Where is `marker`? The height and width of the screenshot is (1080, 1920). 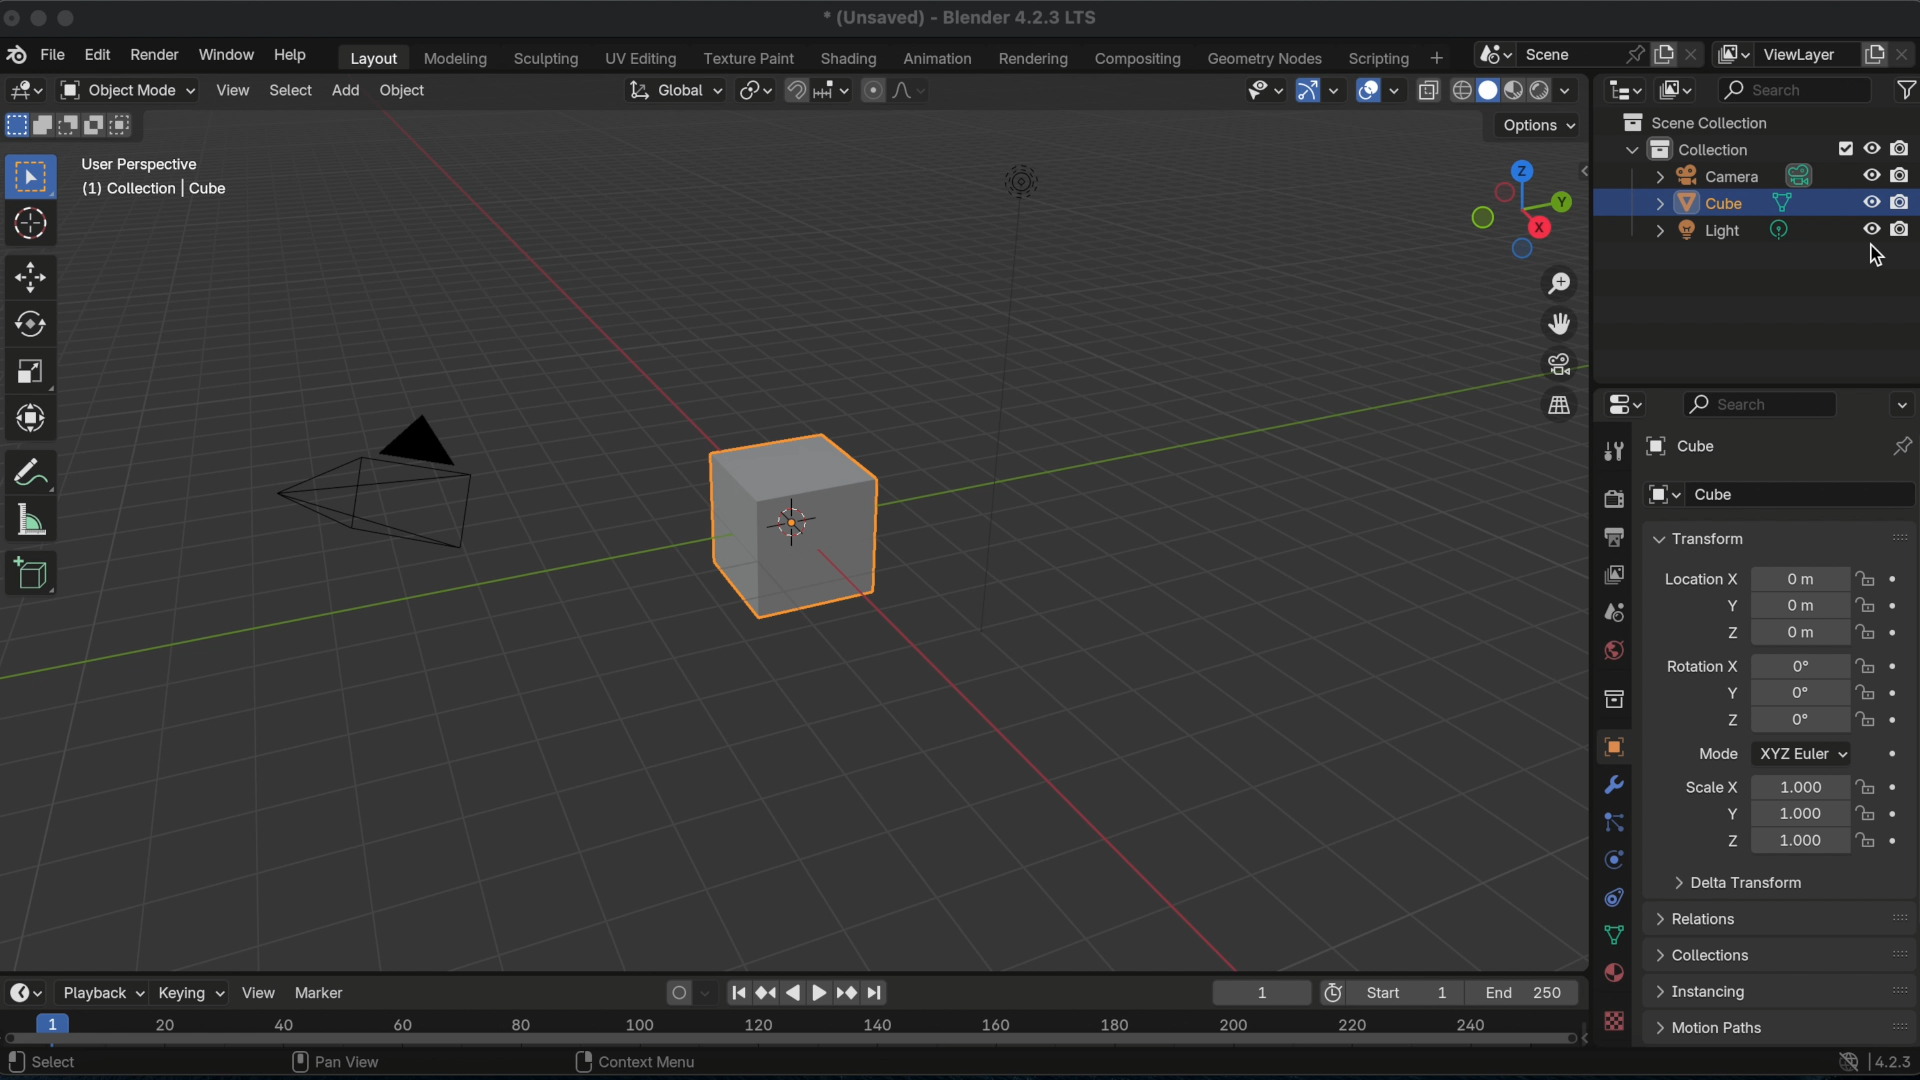
marker is located at coordinates (322, 992).